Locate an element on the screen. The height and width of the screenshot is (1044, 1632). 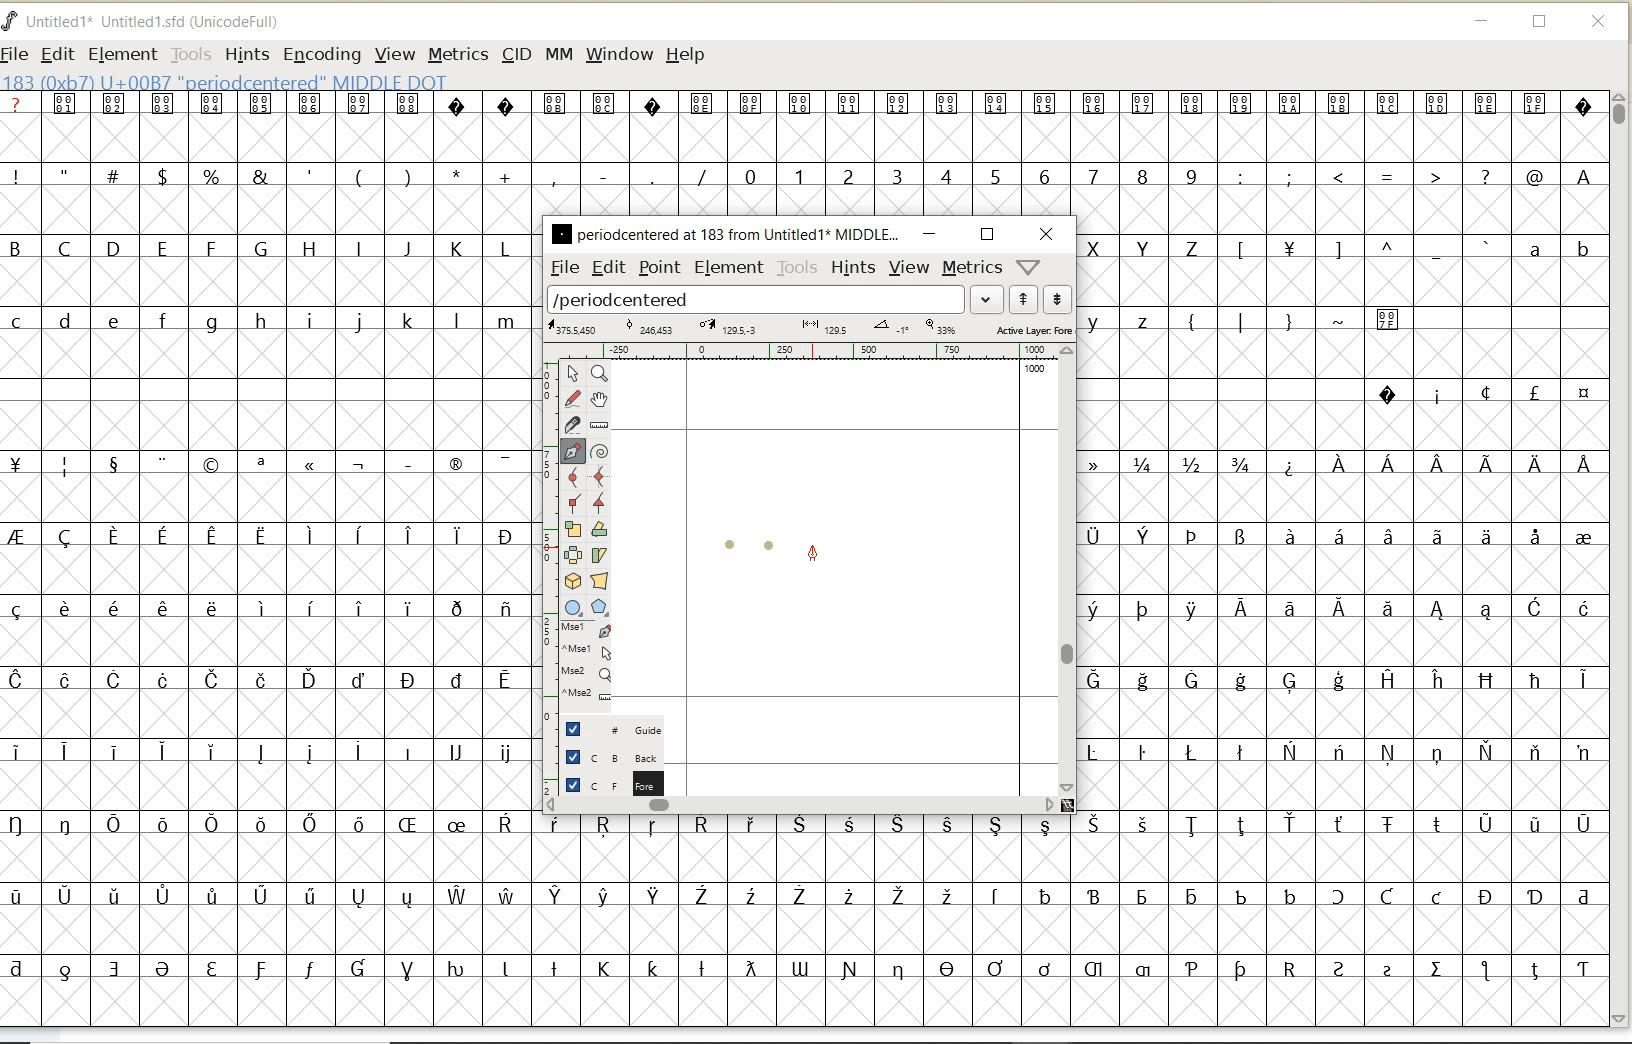
hints is located at coordinates (854, 267).